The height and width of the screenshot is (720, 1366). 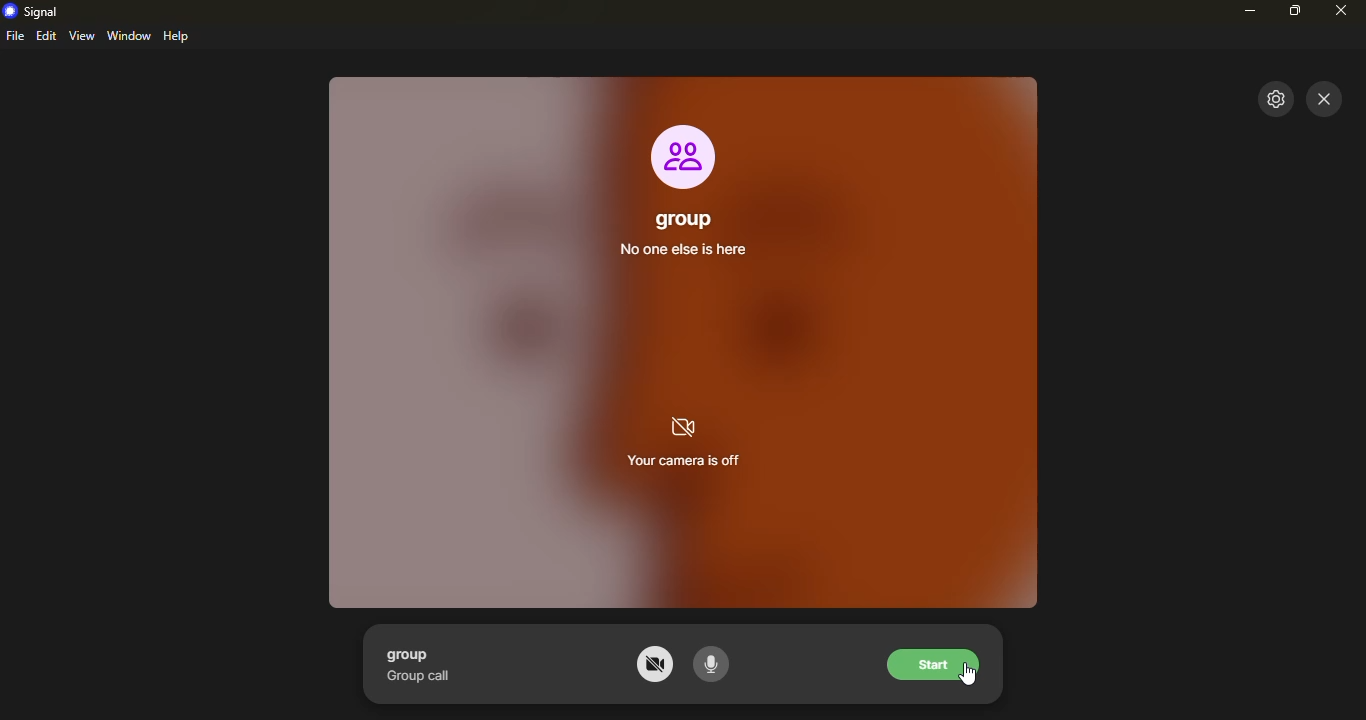 I want to click on cmera off logo, so click(x=687, y=426).